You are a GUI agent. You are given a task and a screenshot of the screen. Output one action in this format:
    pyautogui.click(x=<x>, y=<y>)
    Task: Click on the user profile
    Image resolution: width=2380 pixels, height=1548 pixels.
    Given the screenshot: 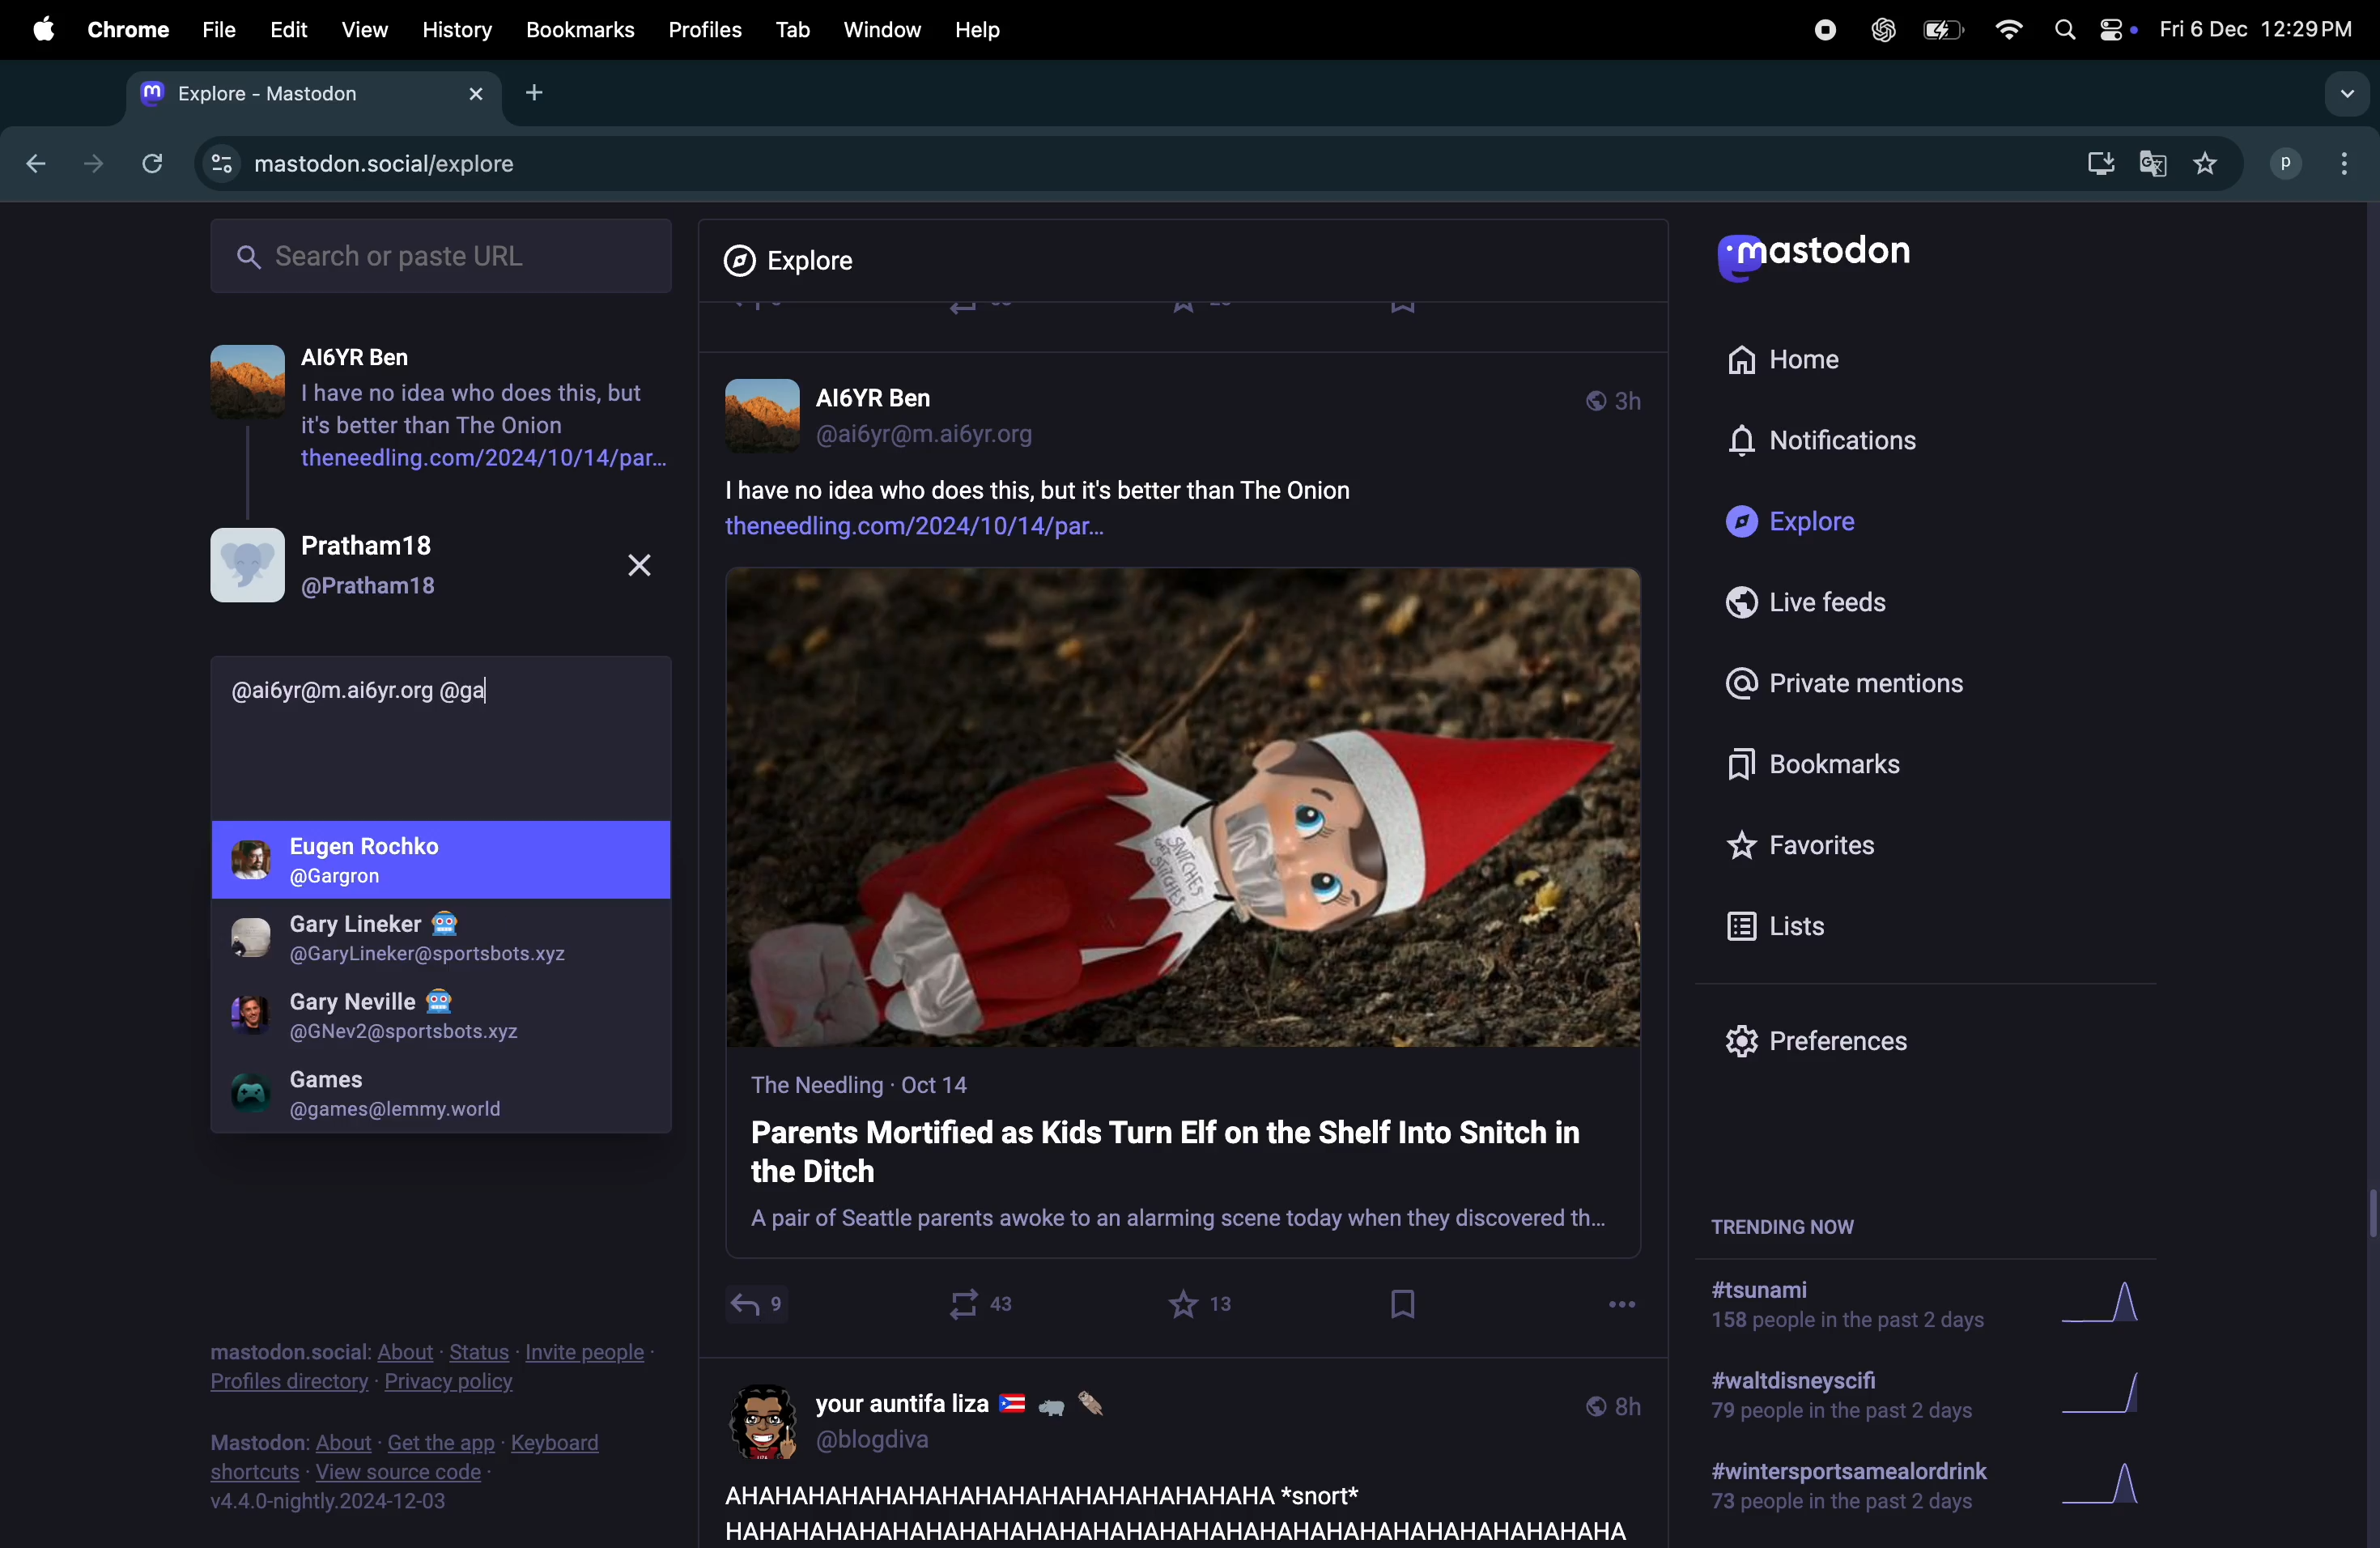 What is the action you would take?
    pyautogui.click(x=954, y=1418)
    